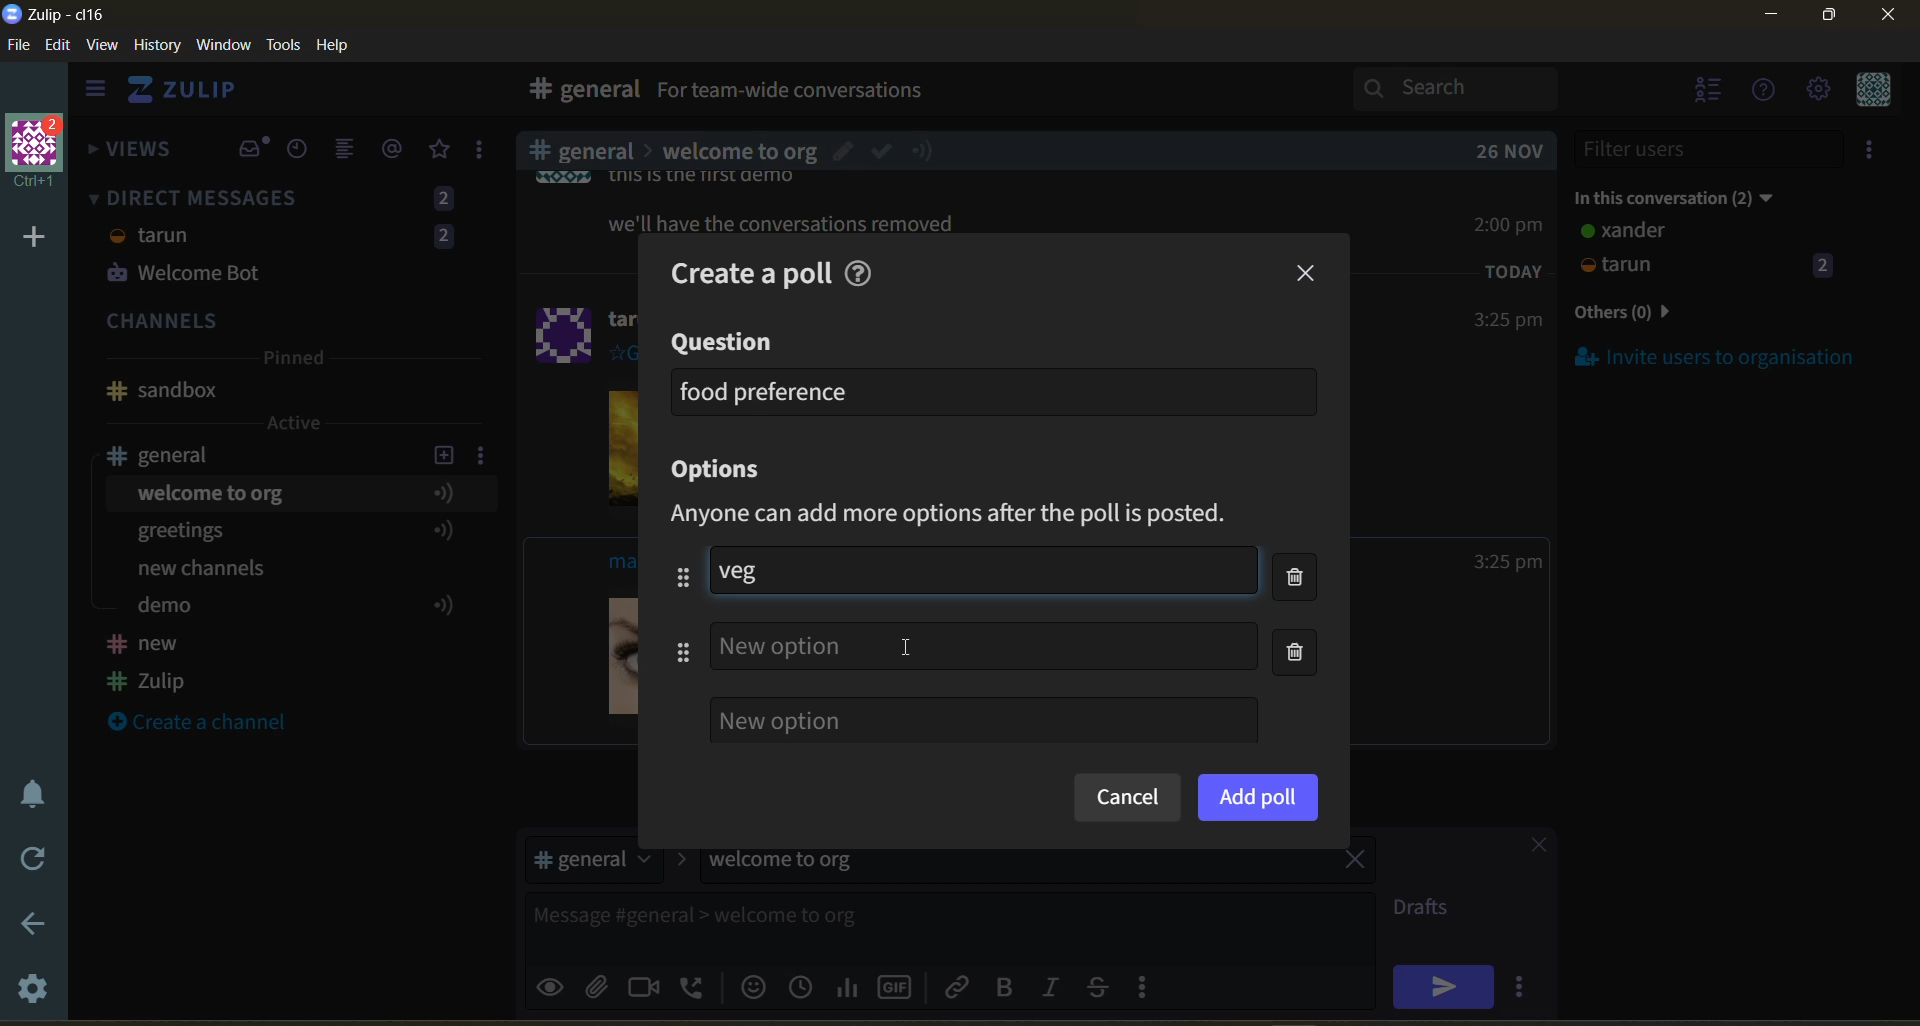 The image size is (1920, 1026). What do you see at coordinates (296, 423) in the screenshot?
I see `active` at bounding box center [296, 423].